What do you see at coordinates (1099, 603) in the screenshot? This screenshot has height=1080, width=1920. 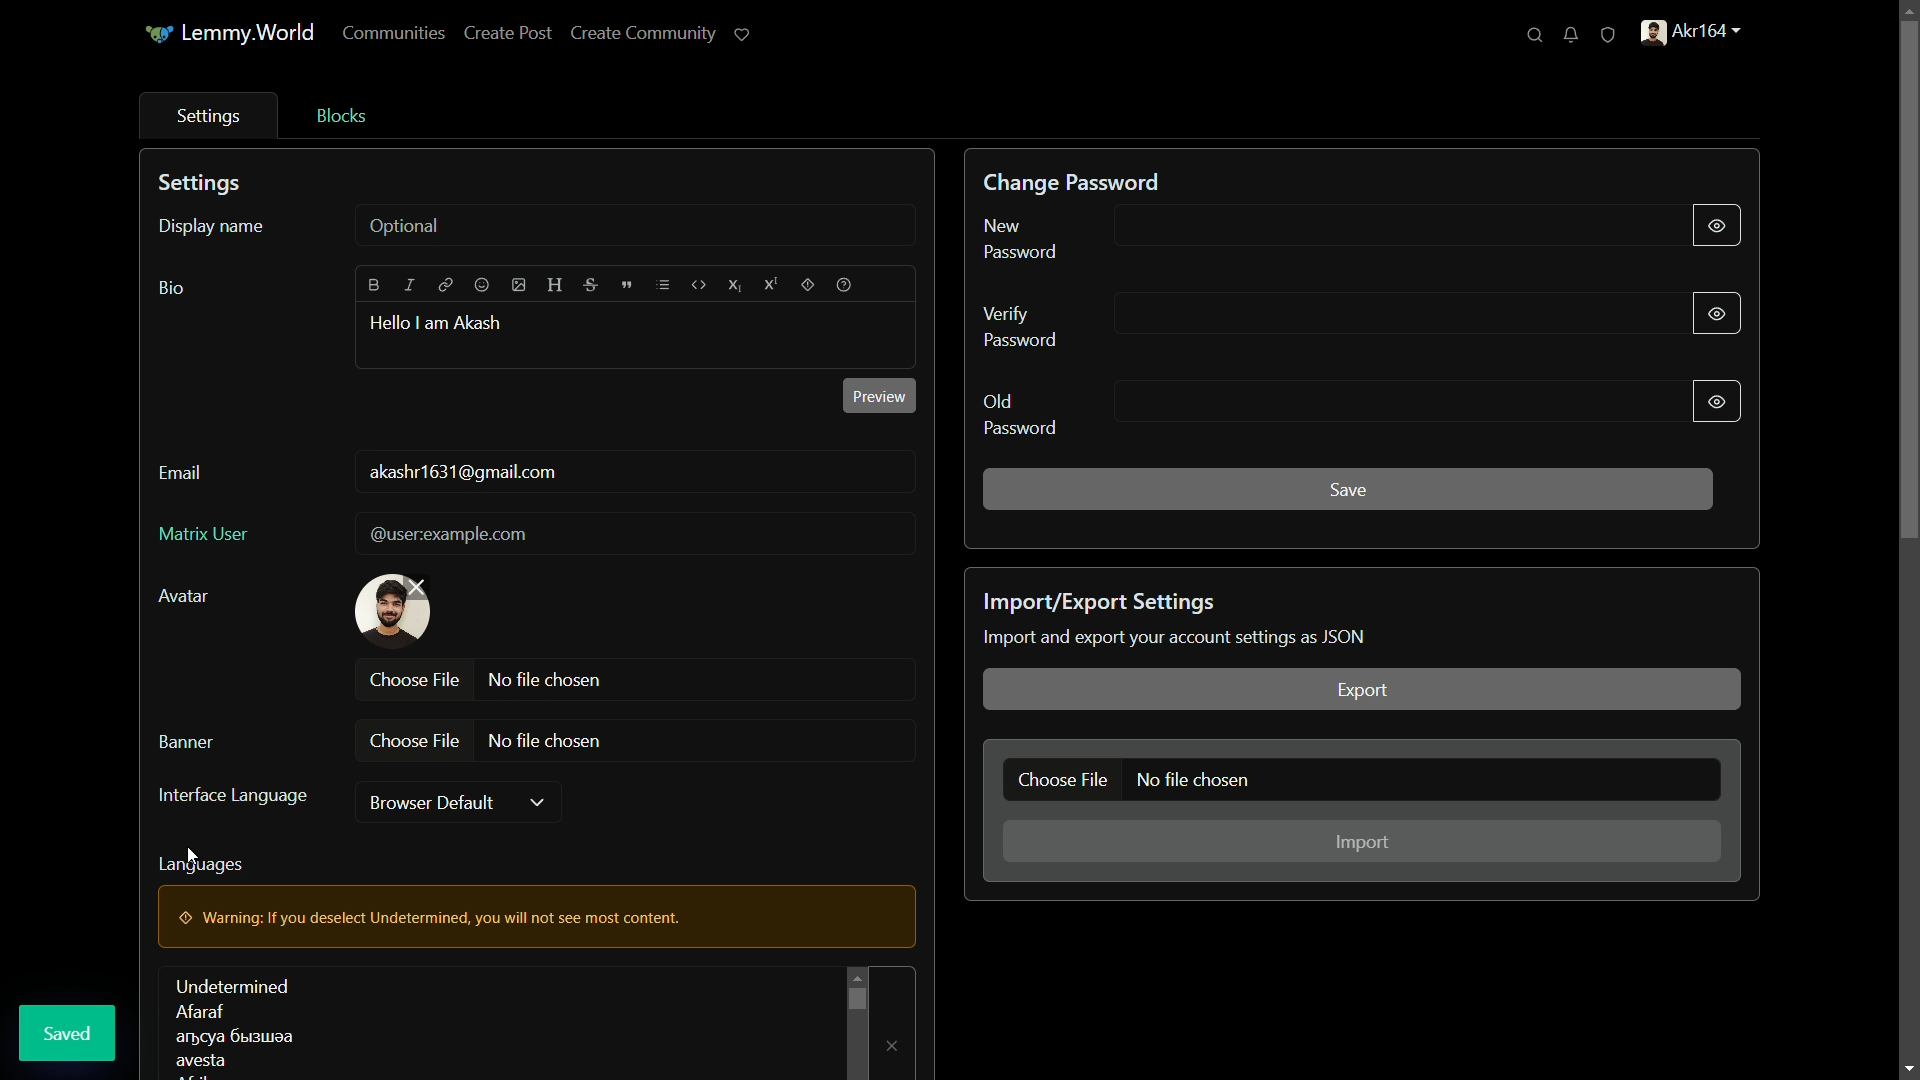 I see `import/export settings` at bounding box center [1099, 603].